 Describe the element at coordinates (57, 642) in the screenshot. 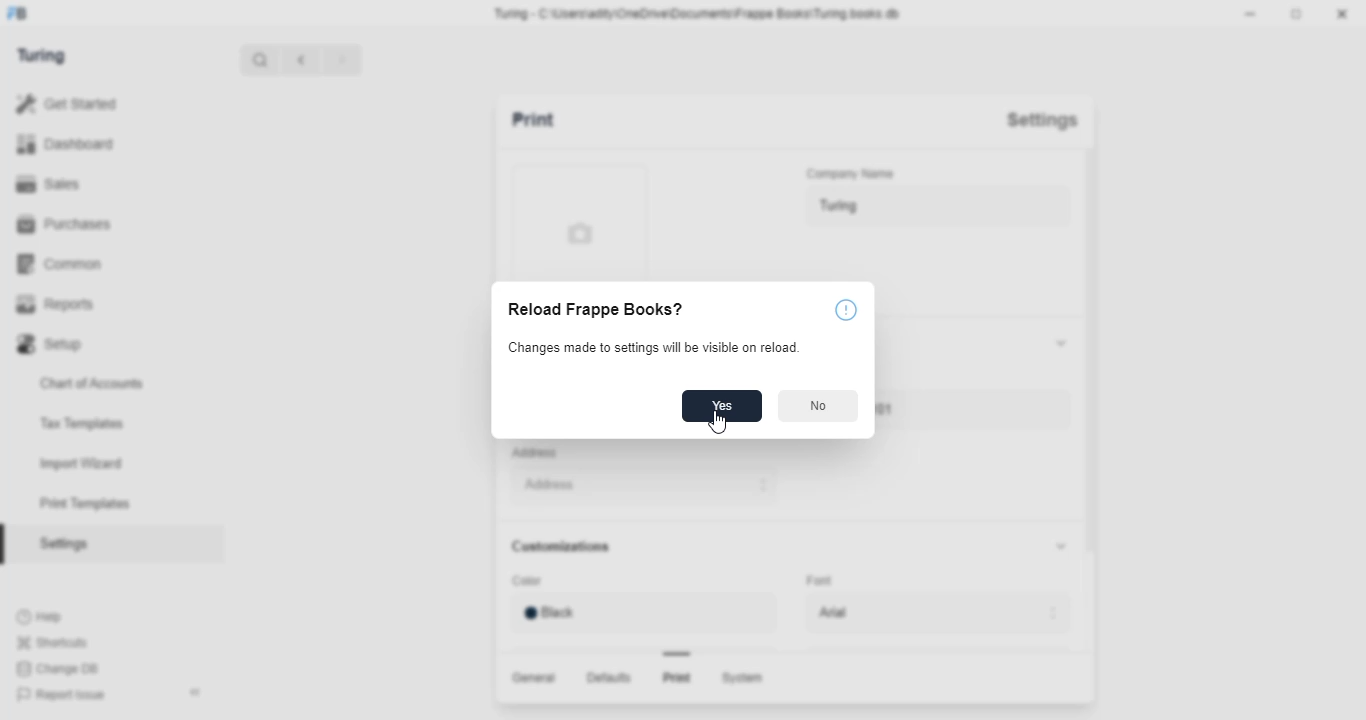

I see `Shortcuts` at that location.